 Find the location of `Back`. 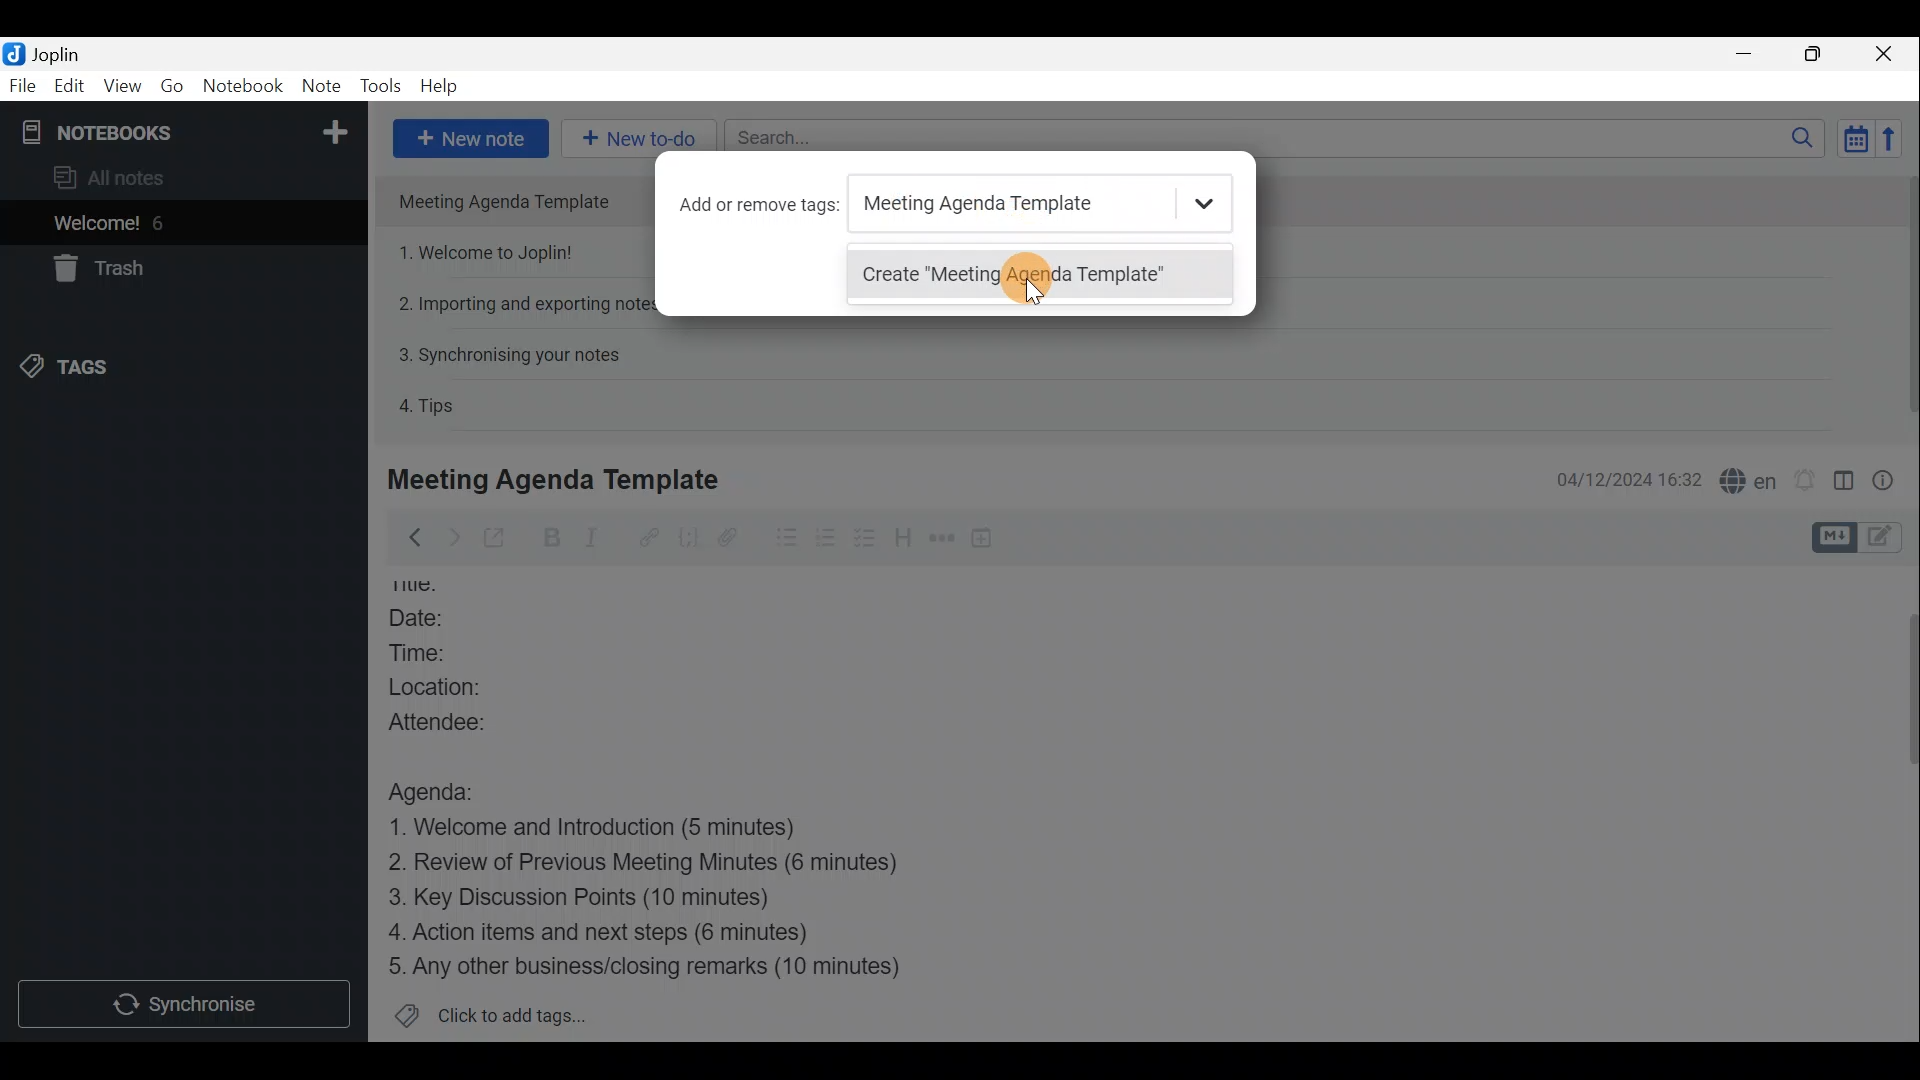

Back is located at coordinates (409, 541).